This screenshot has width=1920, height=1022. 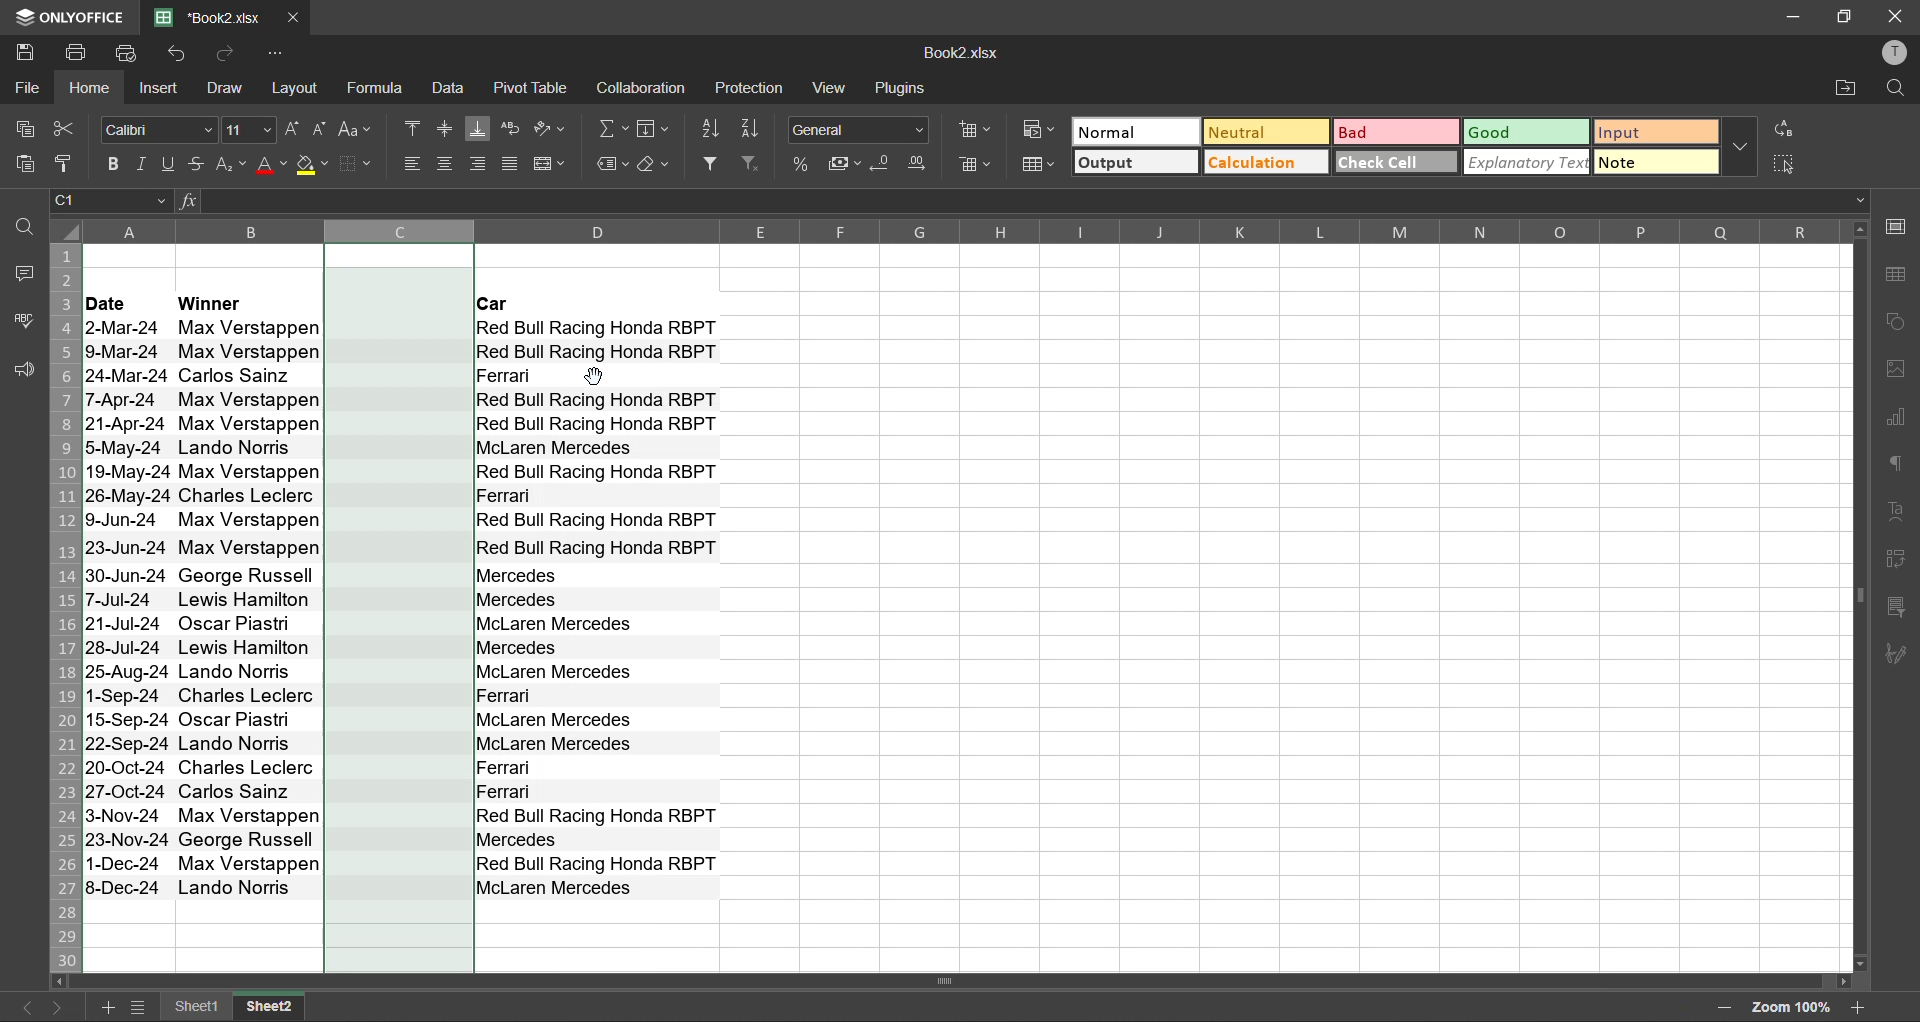 I want to click on cell settings, so click(x=1893, y=230).